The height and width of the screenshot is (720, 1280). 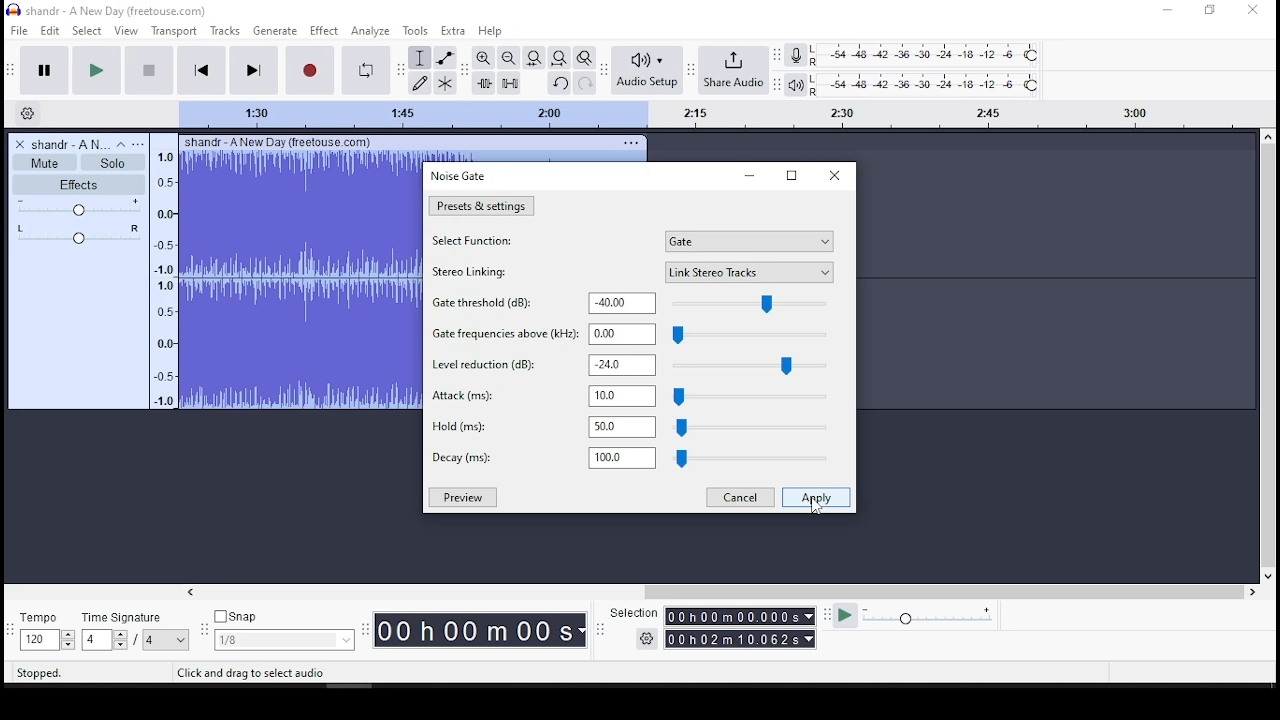 What do you see at coordinates (1255, 11) in the screenshot?
I see `close window` at bounding box center [1255, 11].